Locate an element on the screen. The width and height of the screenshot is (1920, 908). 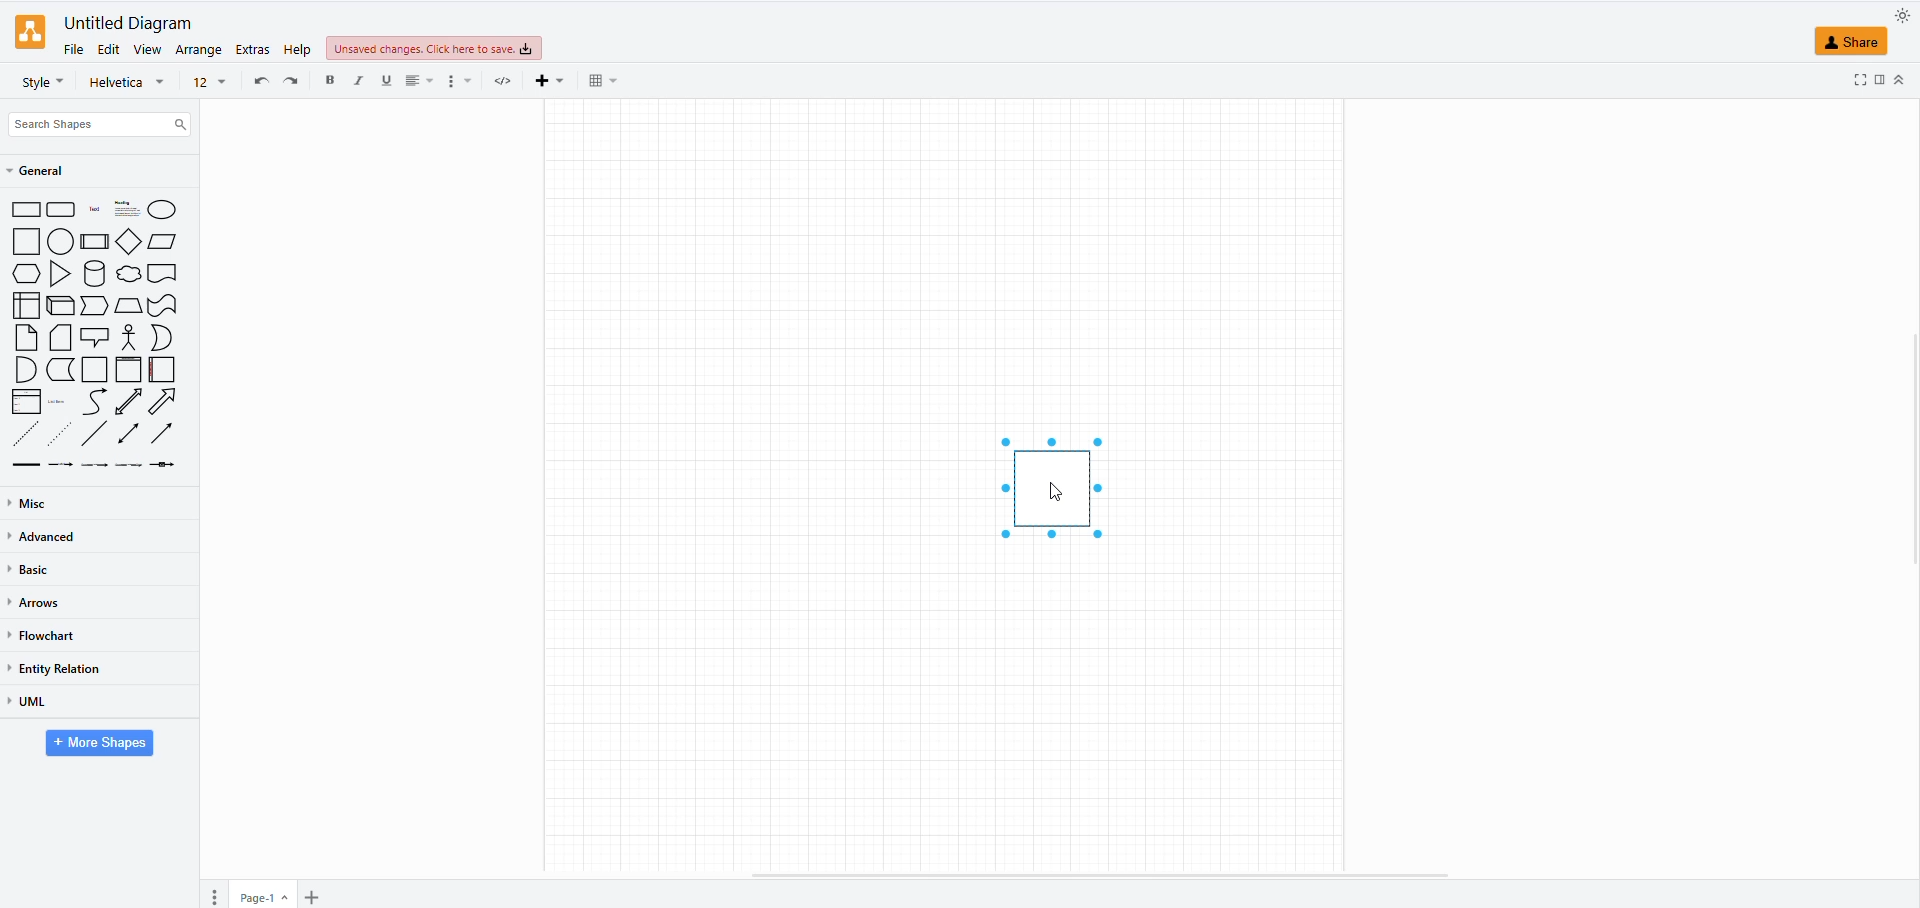
side is located at coordinates (1879, 80).